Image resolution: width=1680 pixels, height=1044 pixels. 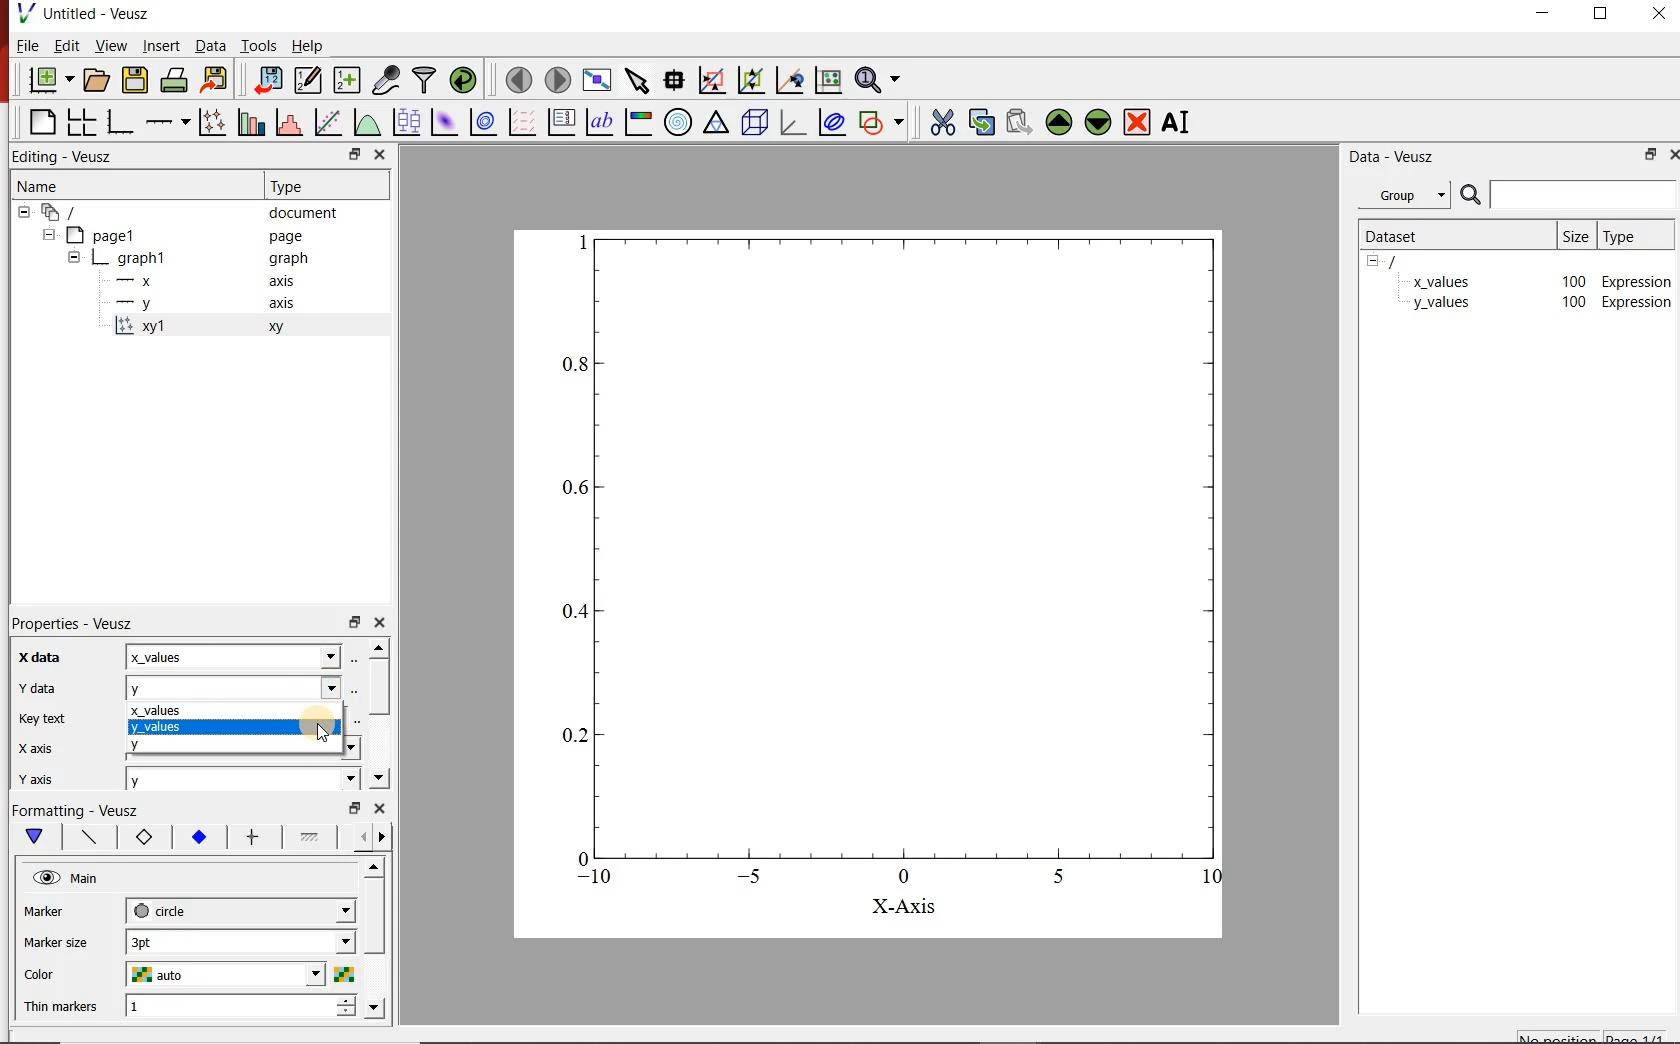 I want to click on Marker size, so click(x=54, y=944).